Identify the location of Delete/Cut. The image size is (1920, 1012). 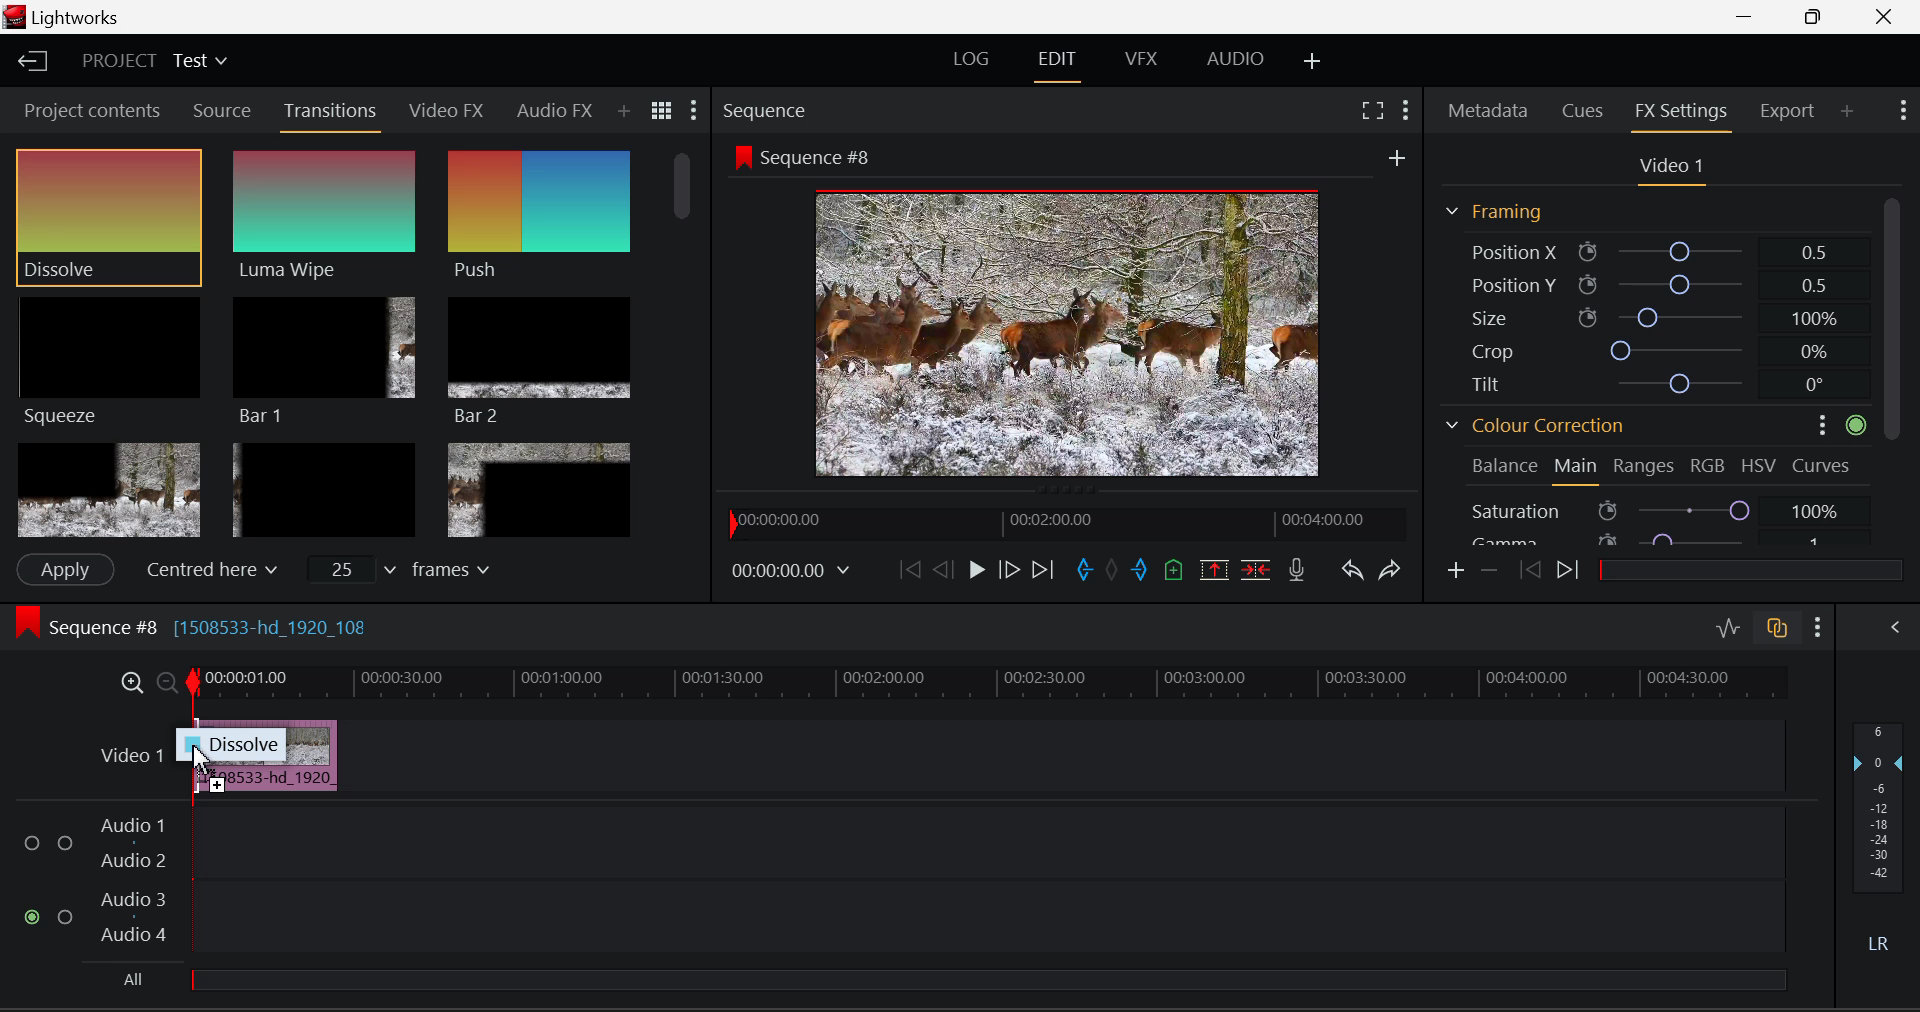
(1258, 570).